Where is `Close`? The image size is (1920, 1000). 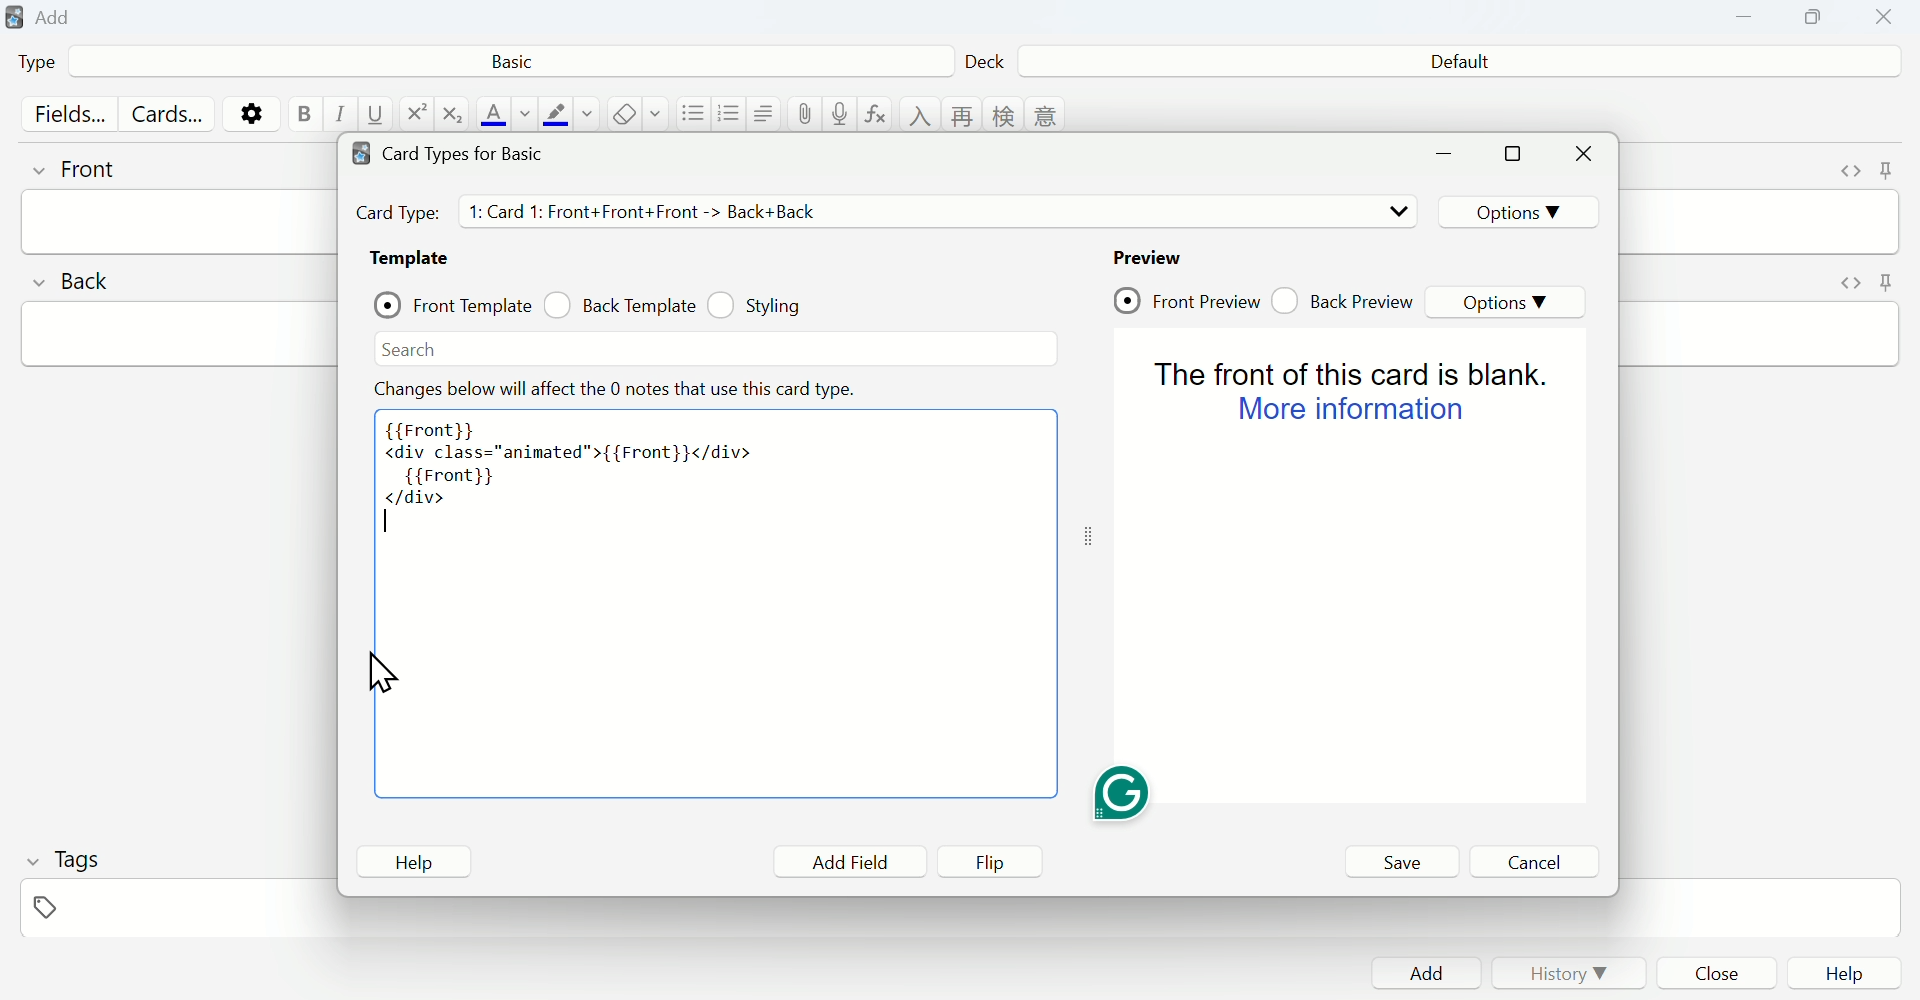 Close is located at coordinates (1715, 973).